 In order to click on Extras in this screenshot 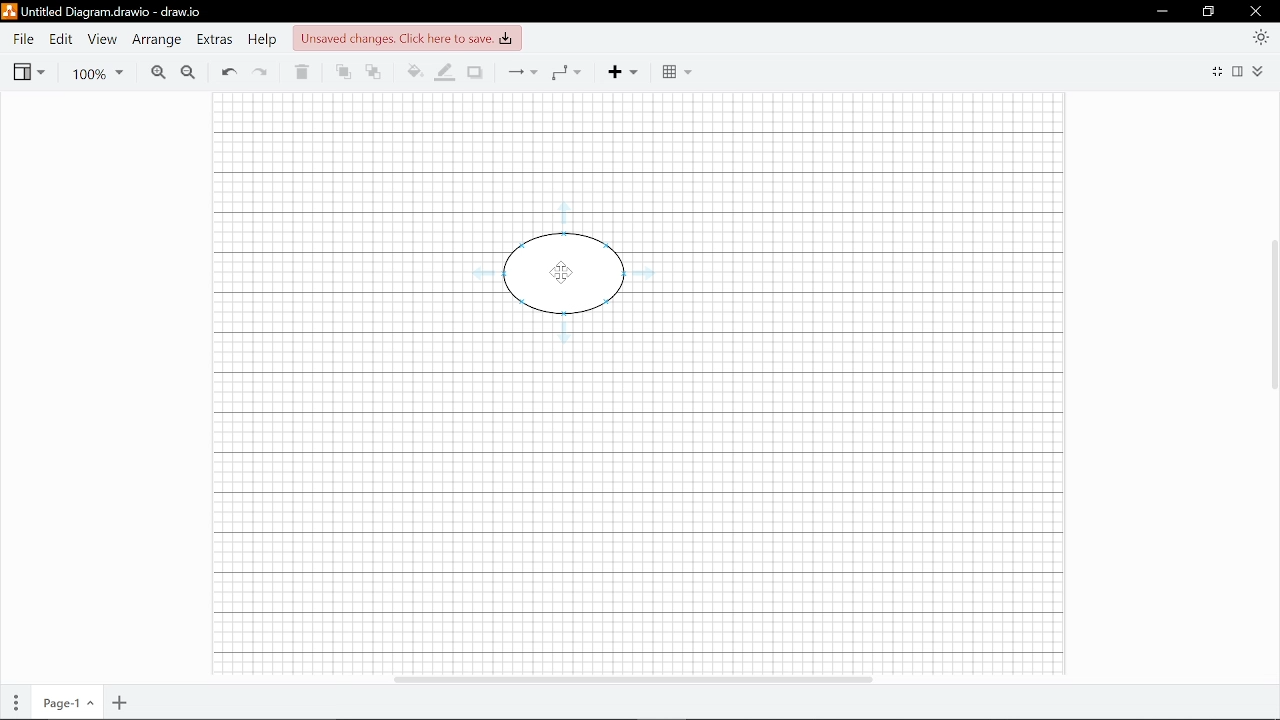, I will do `click(216, 41)`.